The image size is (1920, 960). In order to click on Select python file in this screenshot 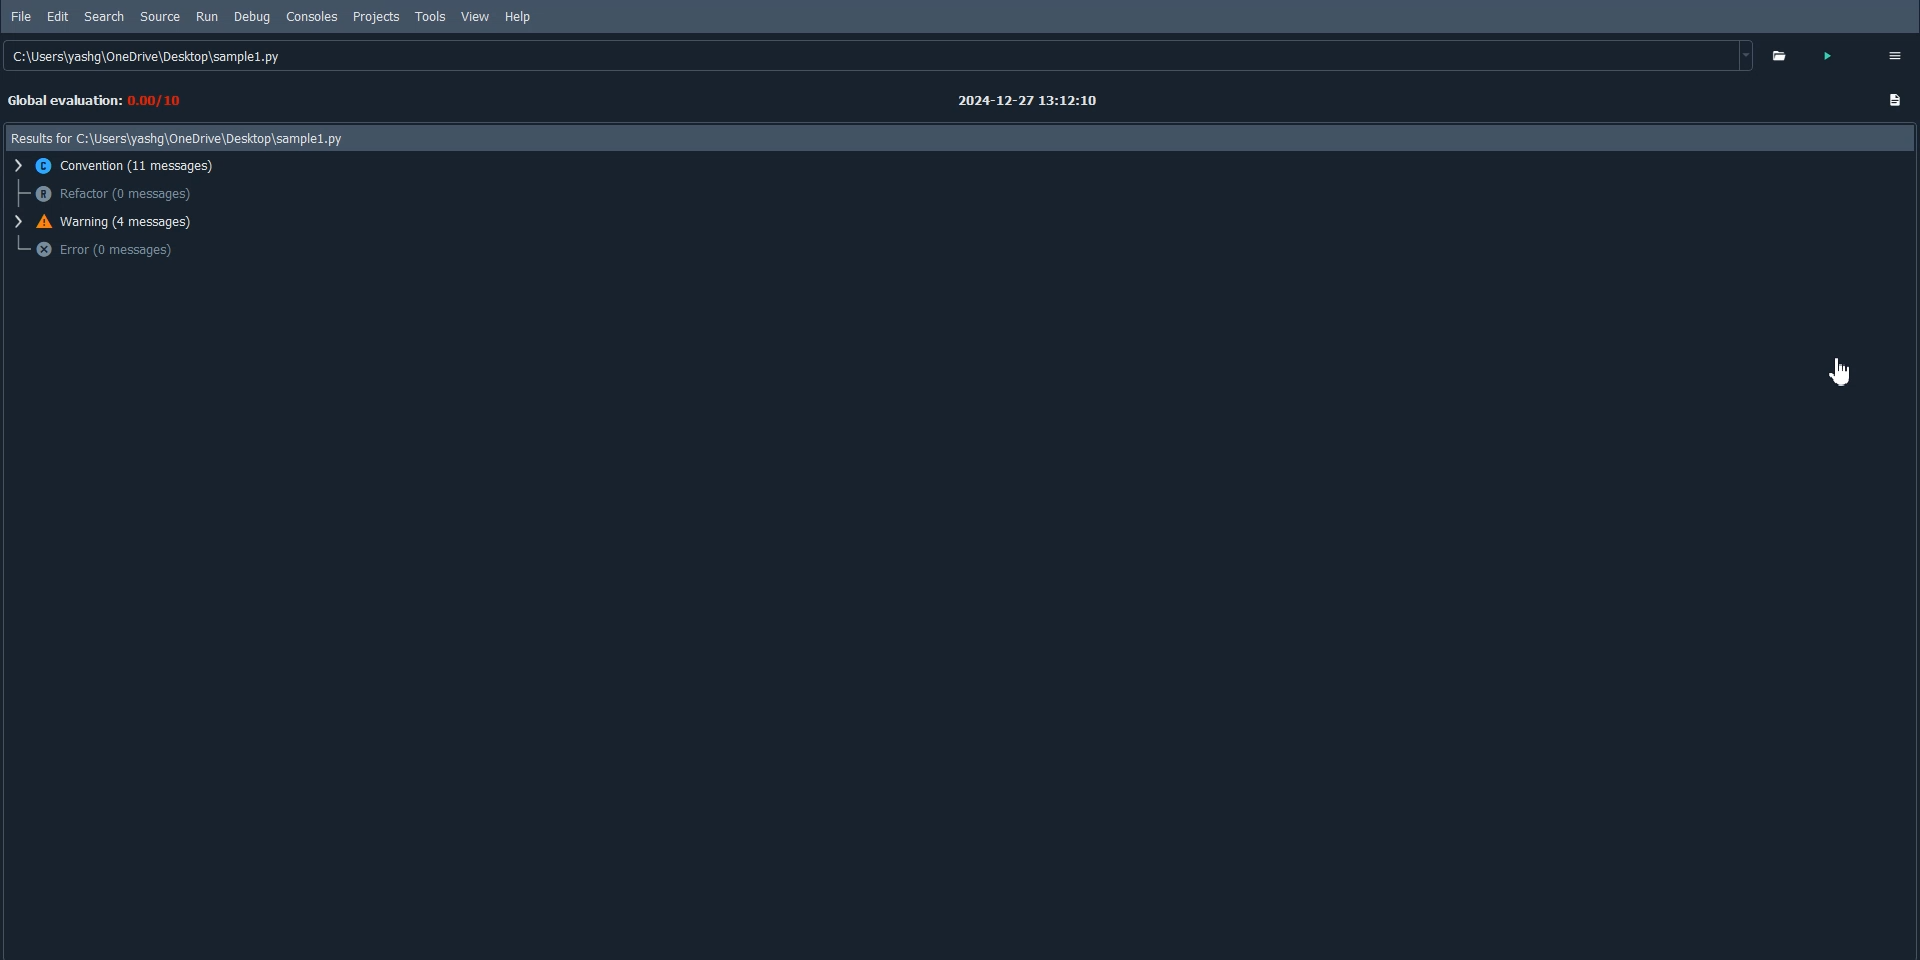, I will do `click(1786, 55)`.